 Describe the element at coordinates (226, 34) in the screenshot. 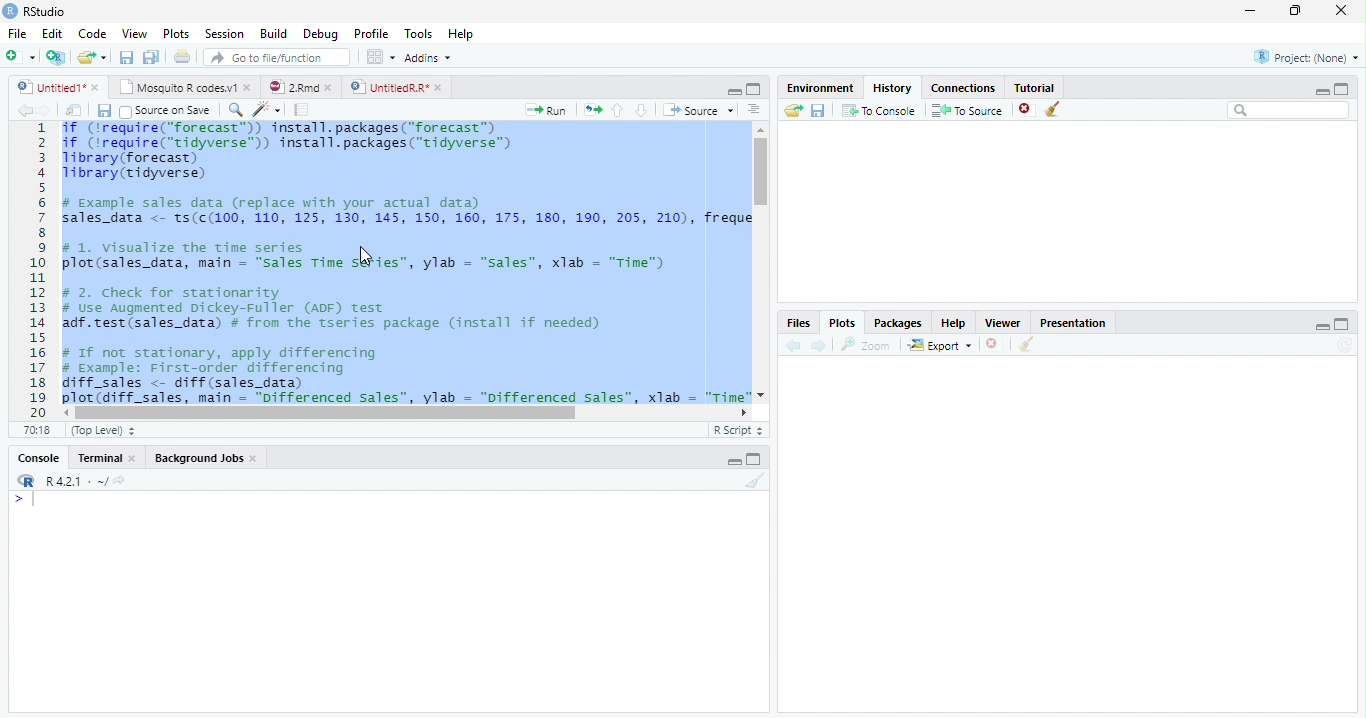

I see `Session` at that location.